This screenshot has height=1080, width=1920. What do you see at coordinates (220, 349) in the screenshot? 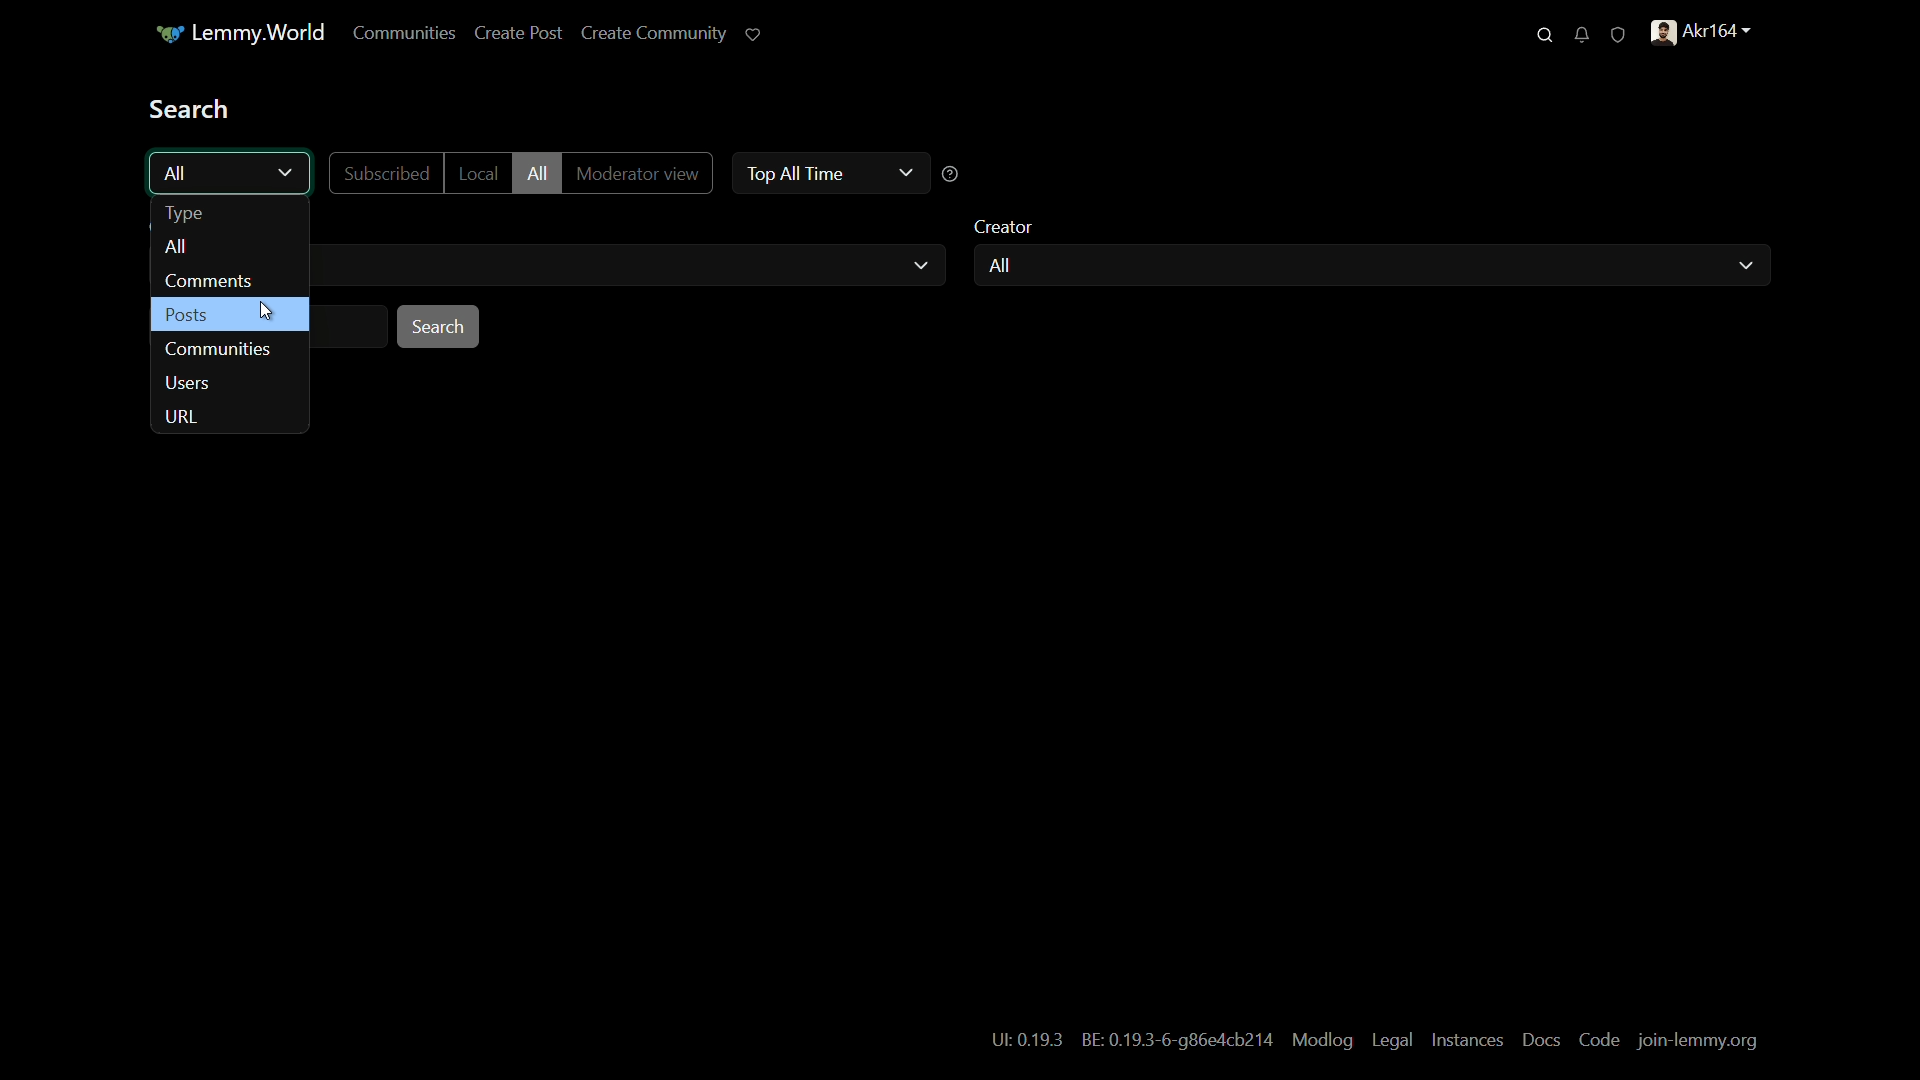
I see `communities` at bounding box center [220, 349].